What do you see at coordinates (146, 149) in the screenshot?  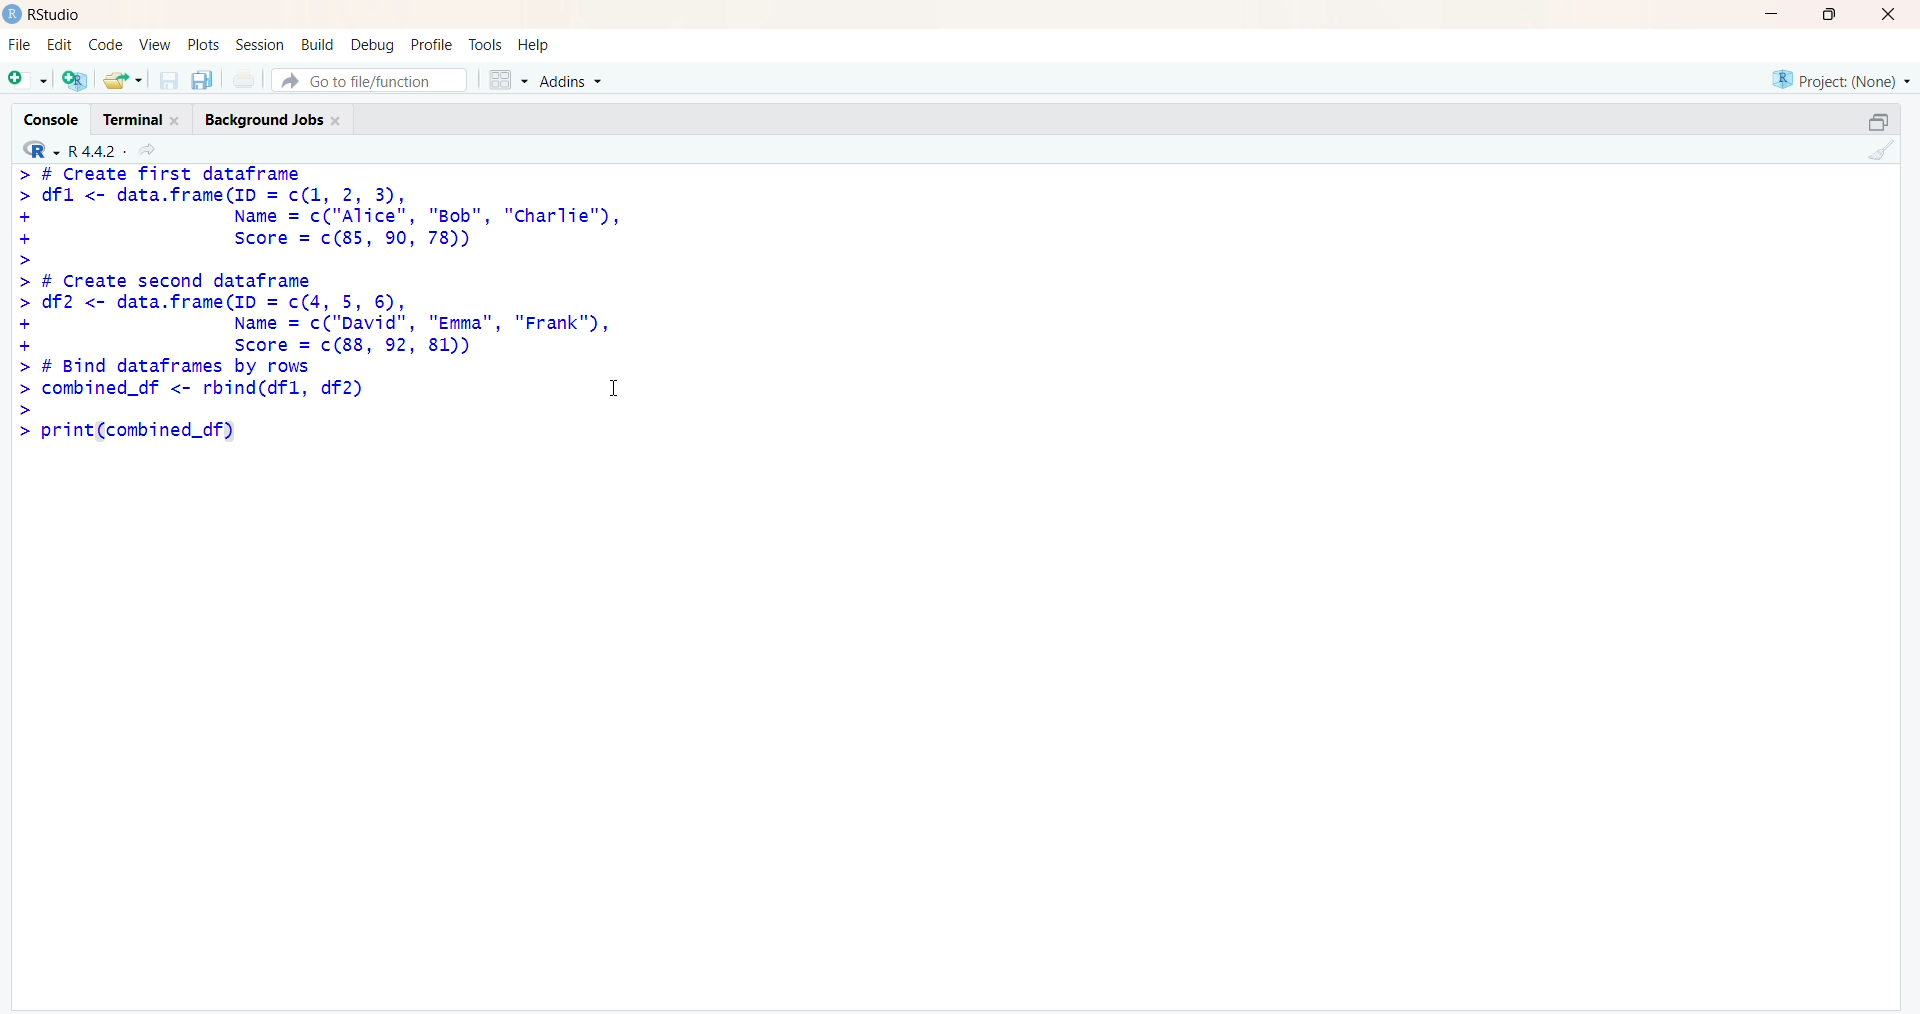 I see `view current directory` at bounding box center [146, 149].